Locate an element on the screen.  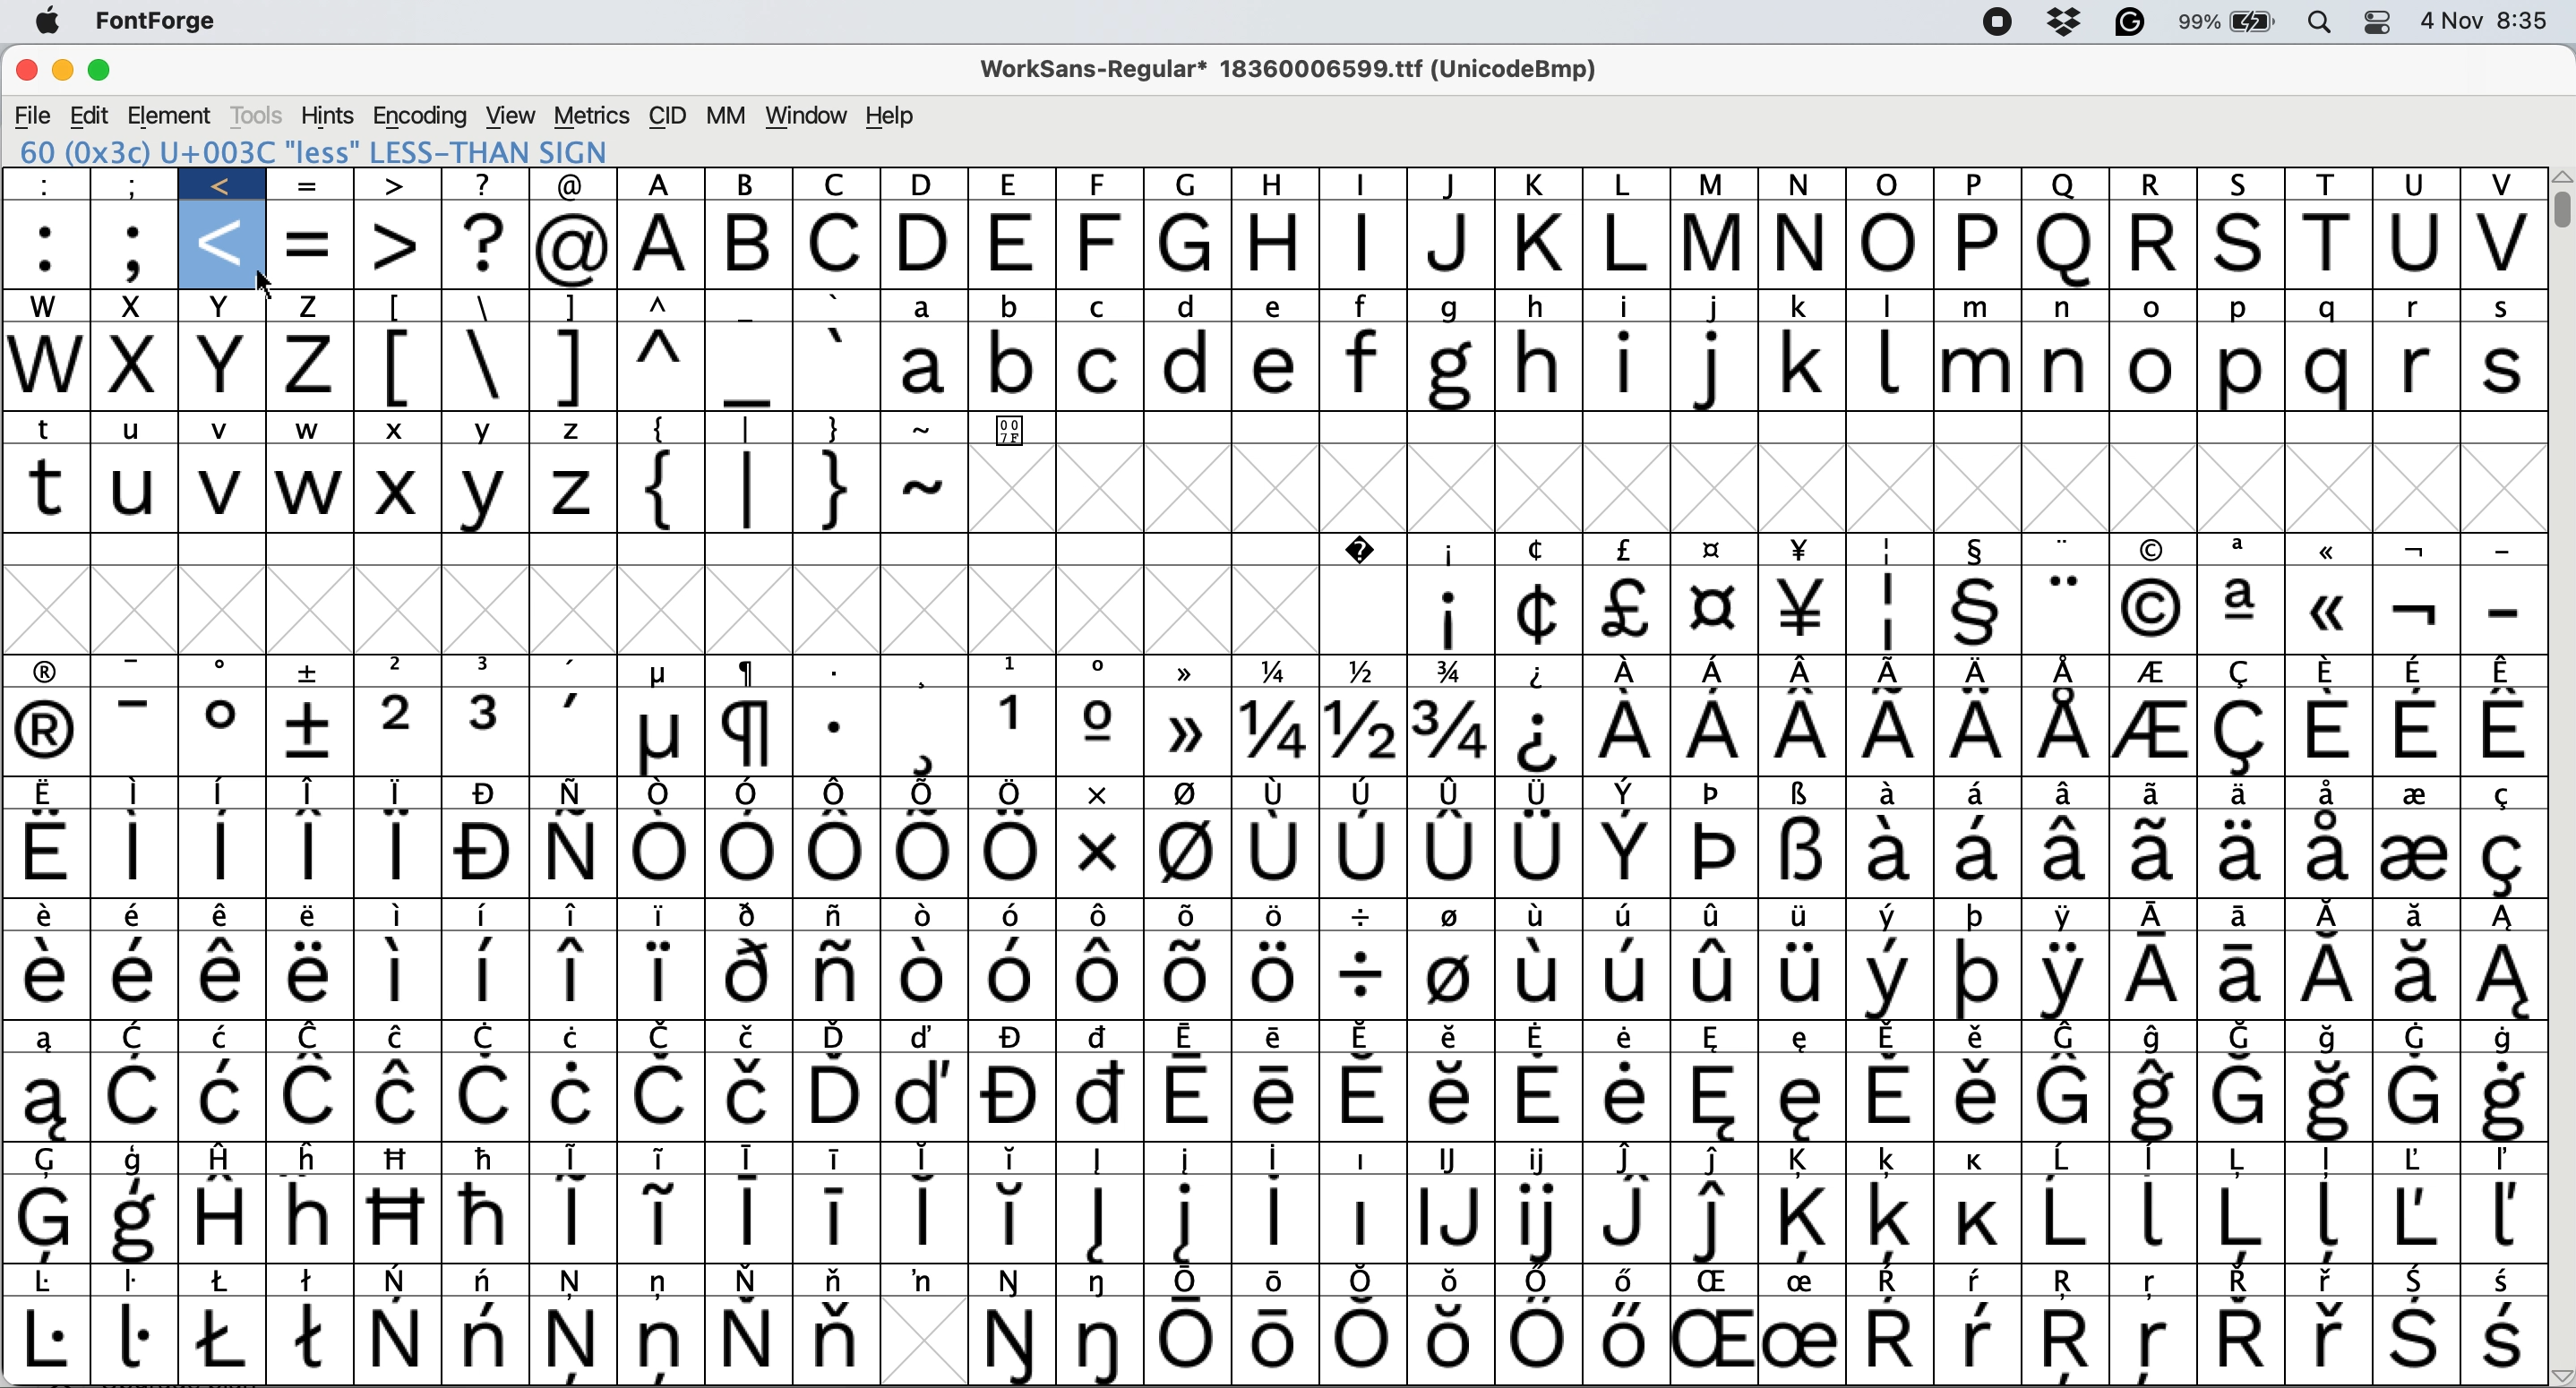
r is located at coordinates (2416, 366).